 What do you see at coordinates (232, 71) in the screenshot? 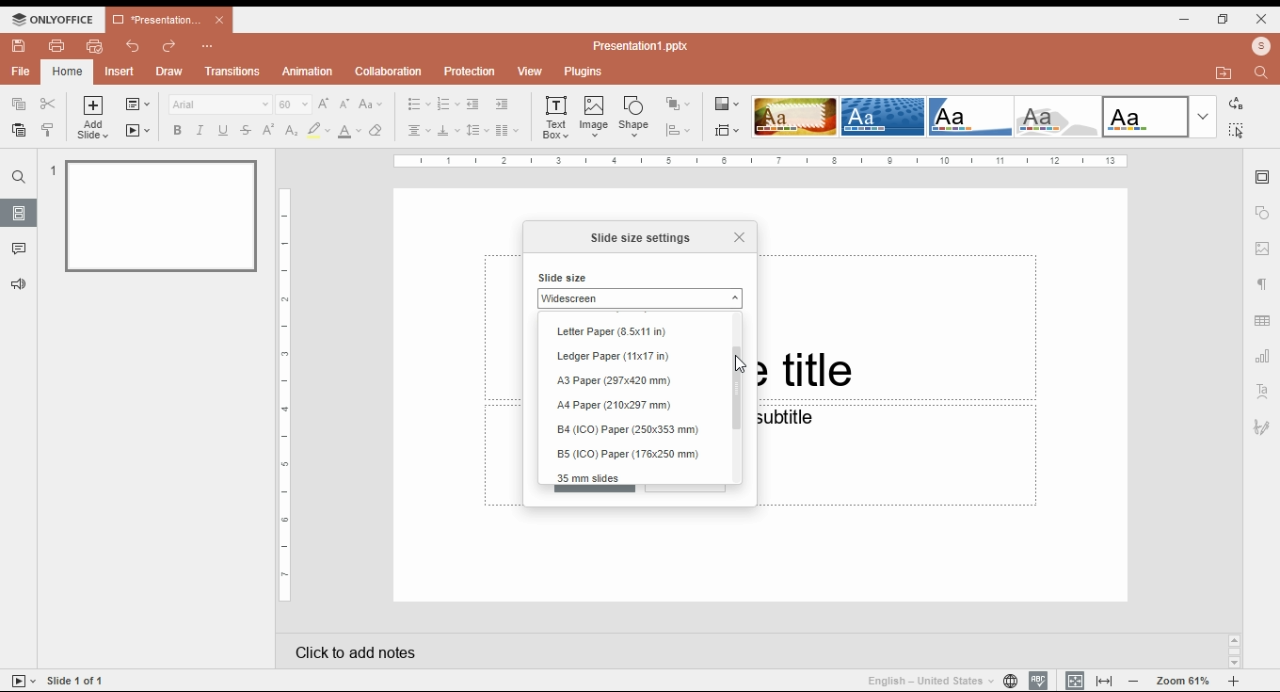
I see `transitions` at bounding box center [232, 71].